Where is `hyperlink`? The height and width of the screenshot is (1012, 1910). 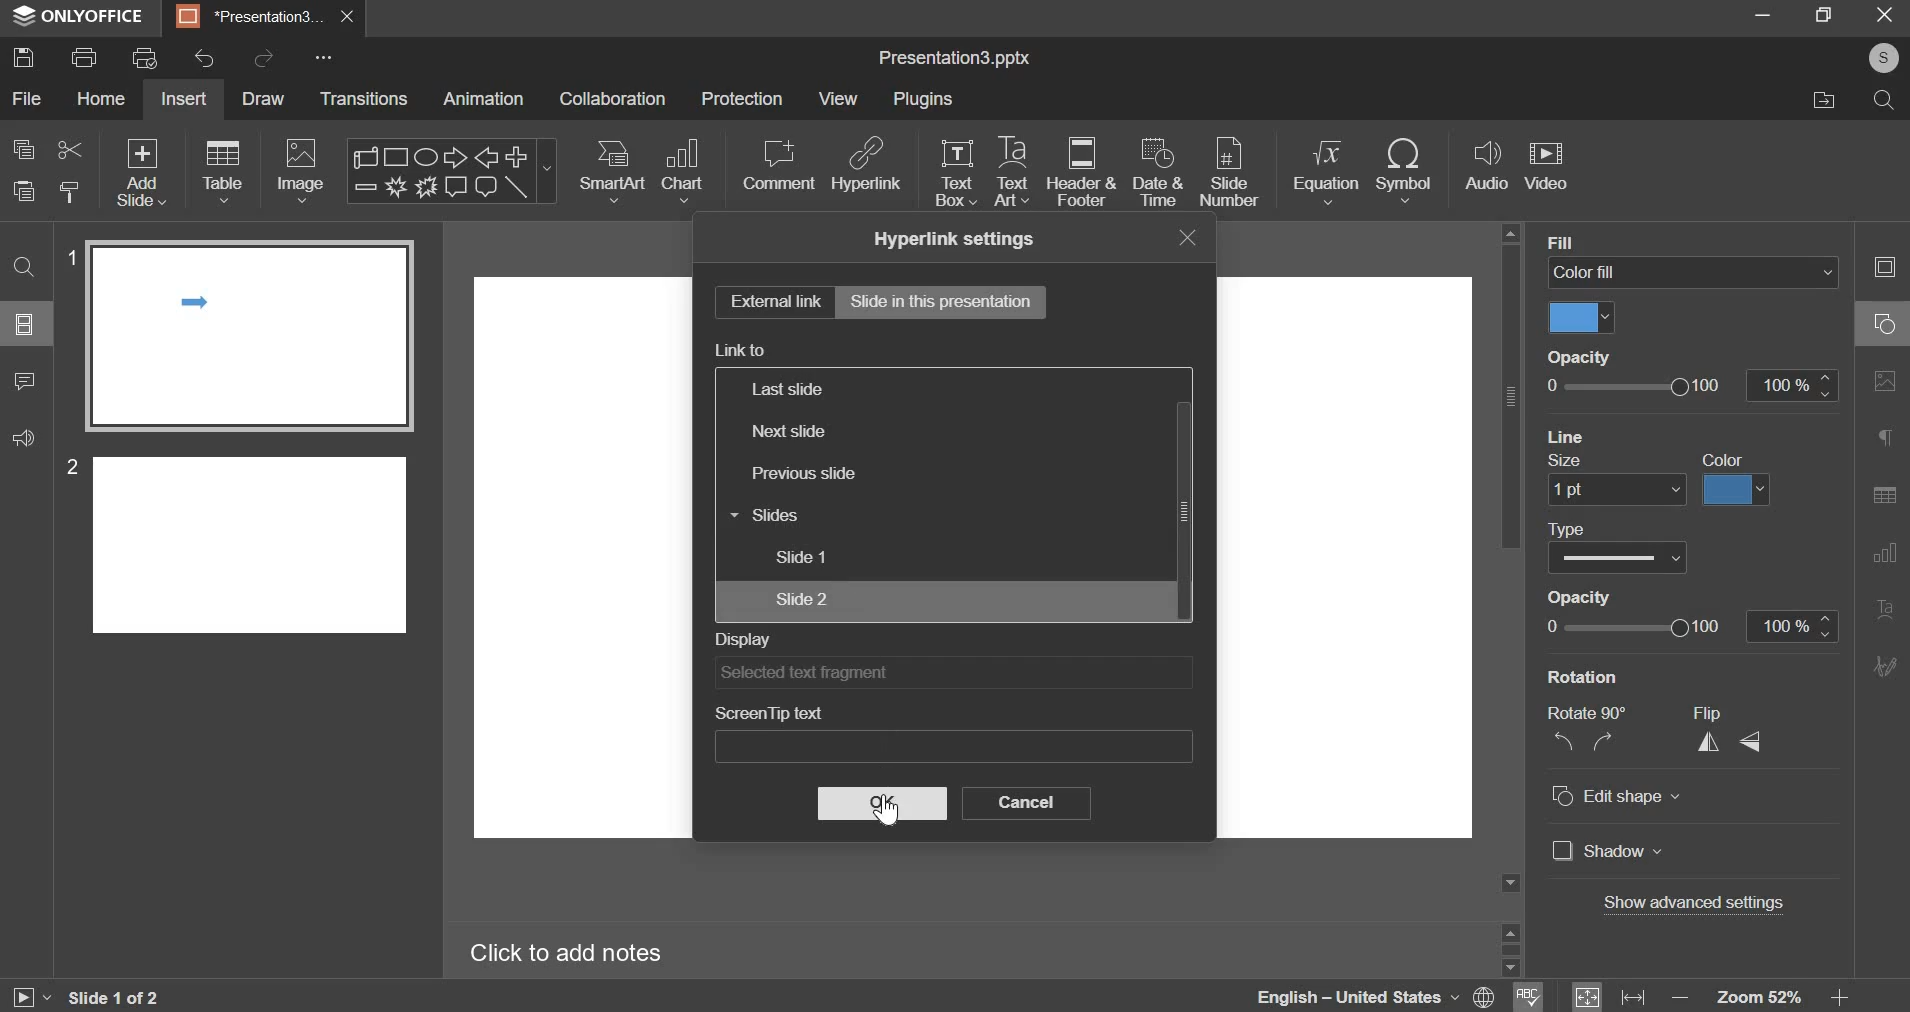 hyperlink is located at coordinates (868, 163).